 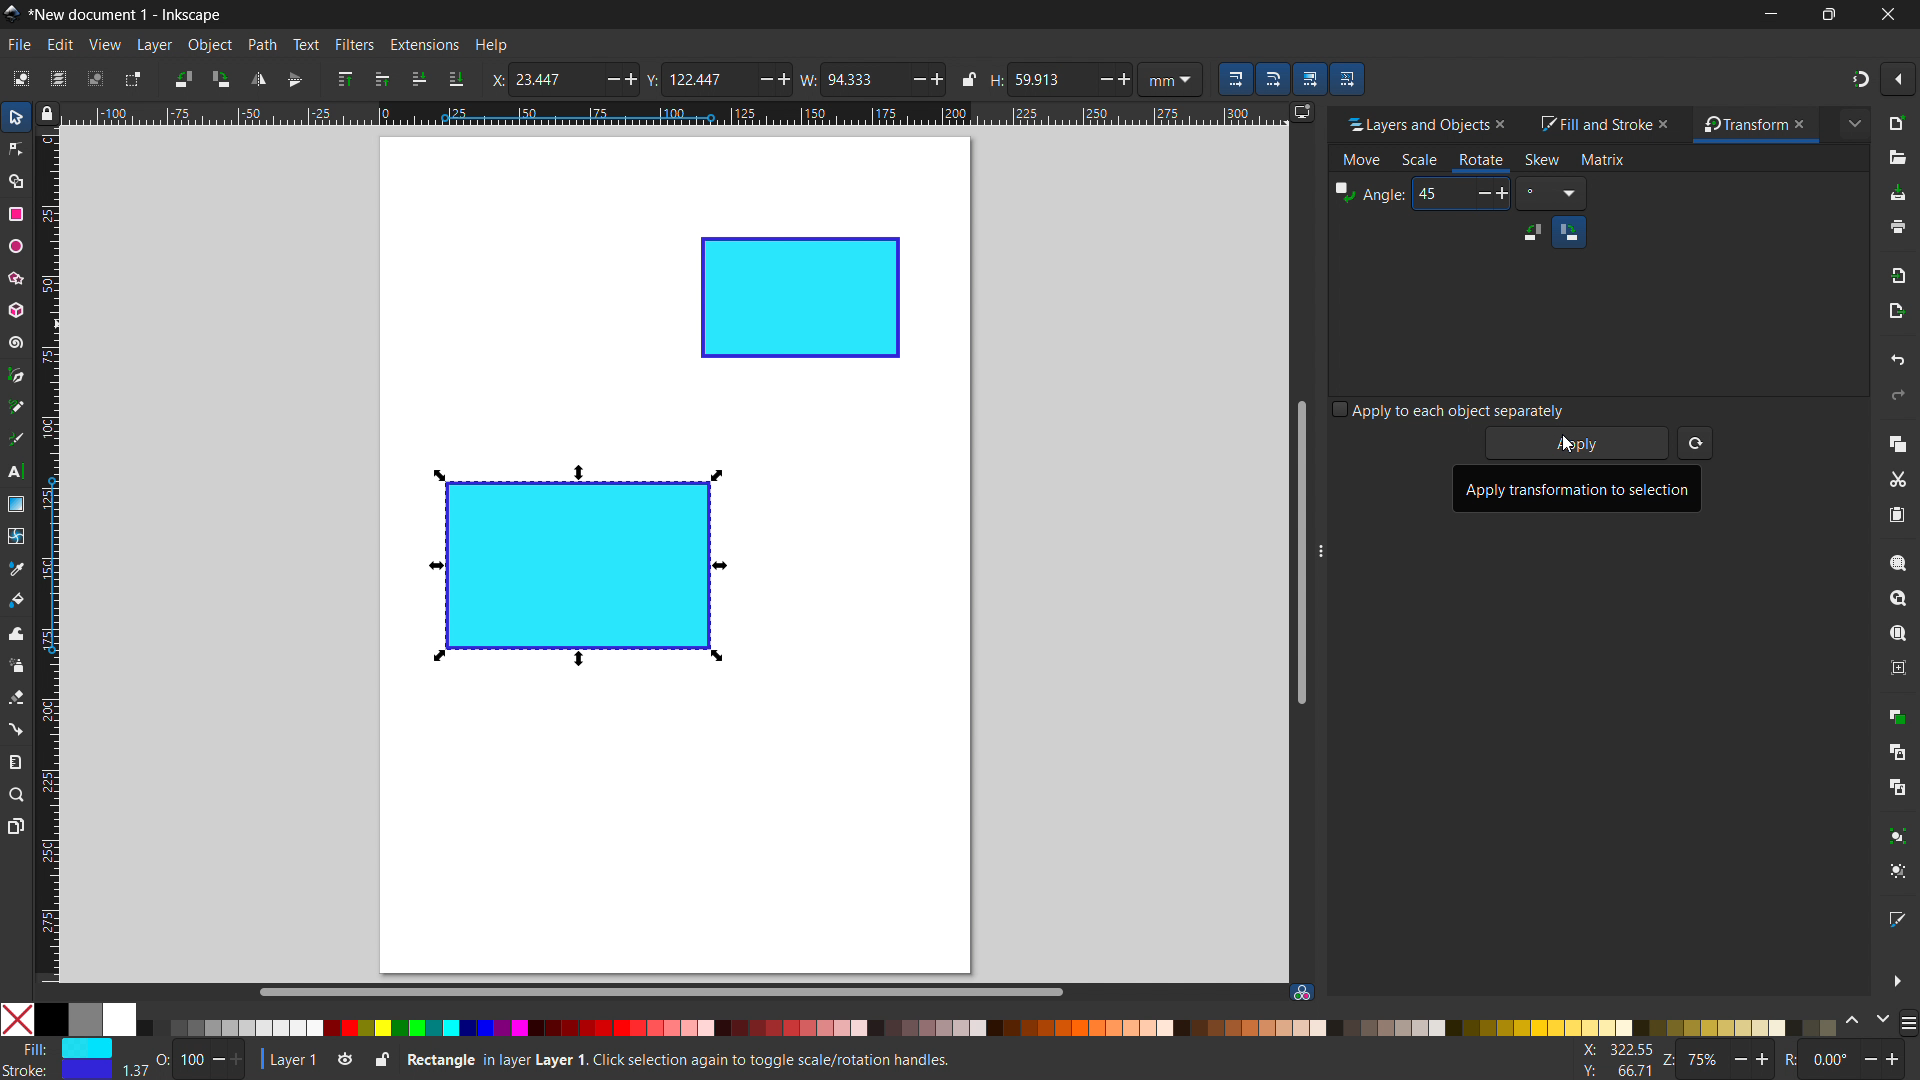 What do you see at coordinates (936, 78) in the screenshot?
I see `Add/ increase` at bounding box center [936, 78].